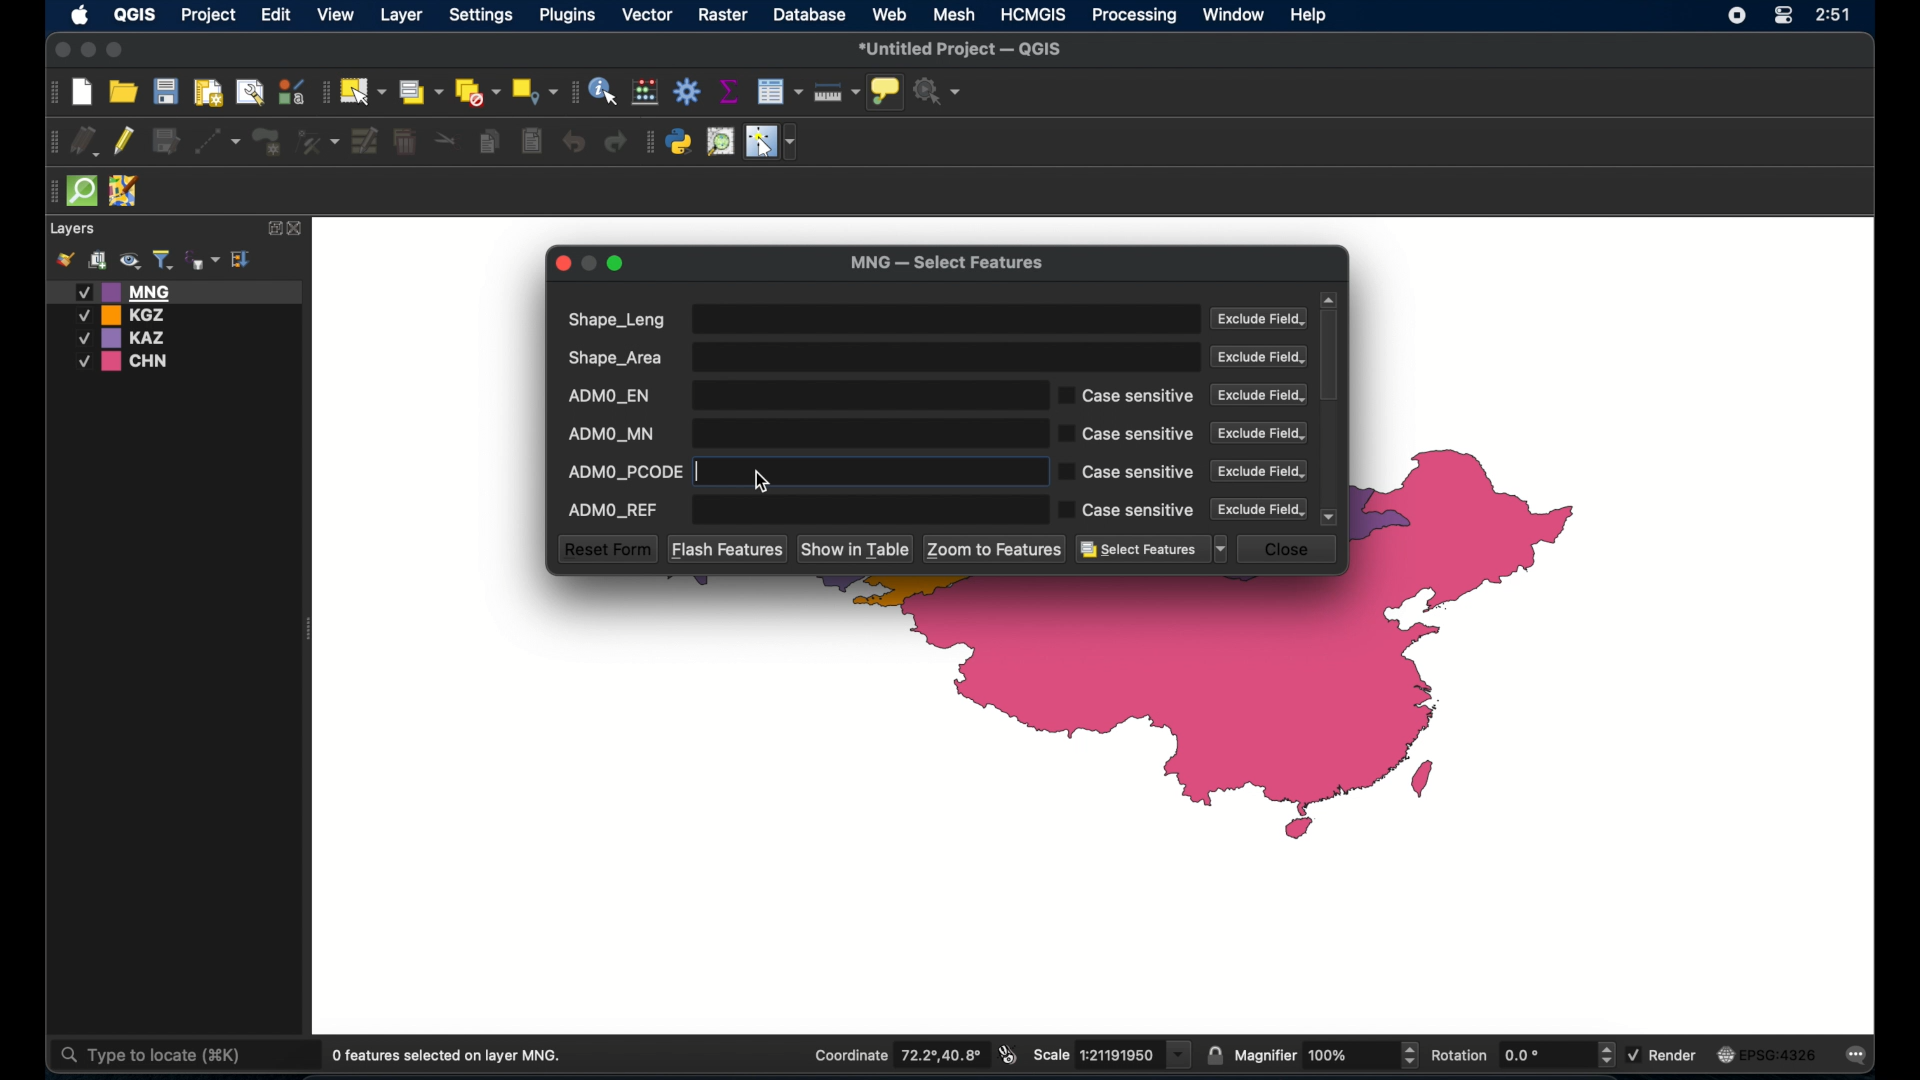 The height and width of the screenshot is (1080, 1920). What do you see at coordinates (65, 260) in the screenshot?
I see `open layer styling panel` at bounding box center [65, 260].